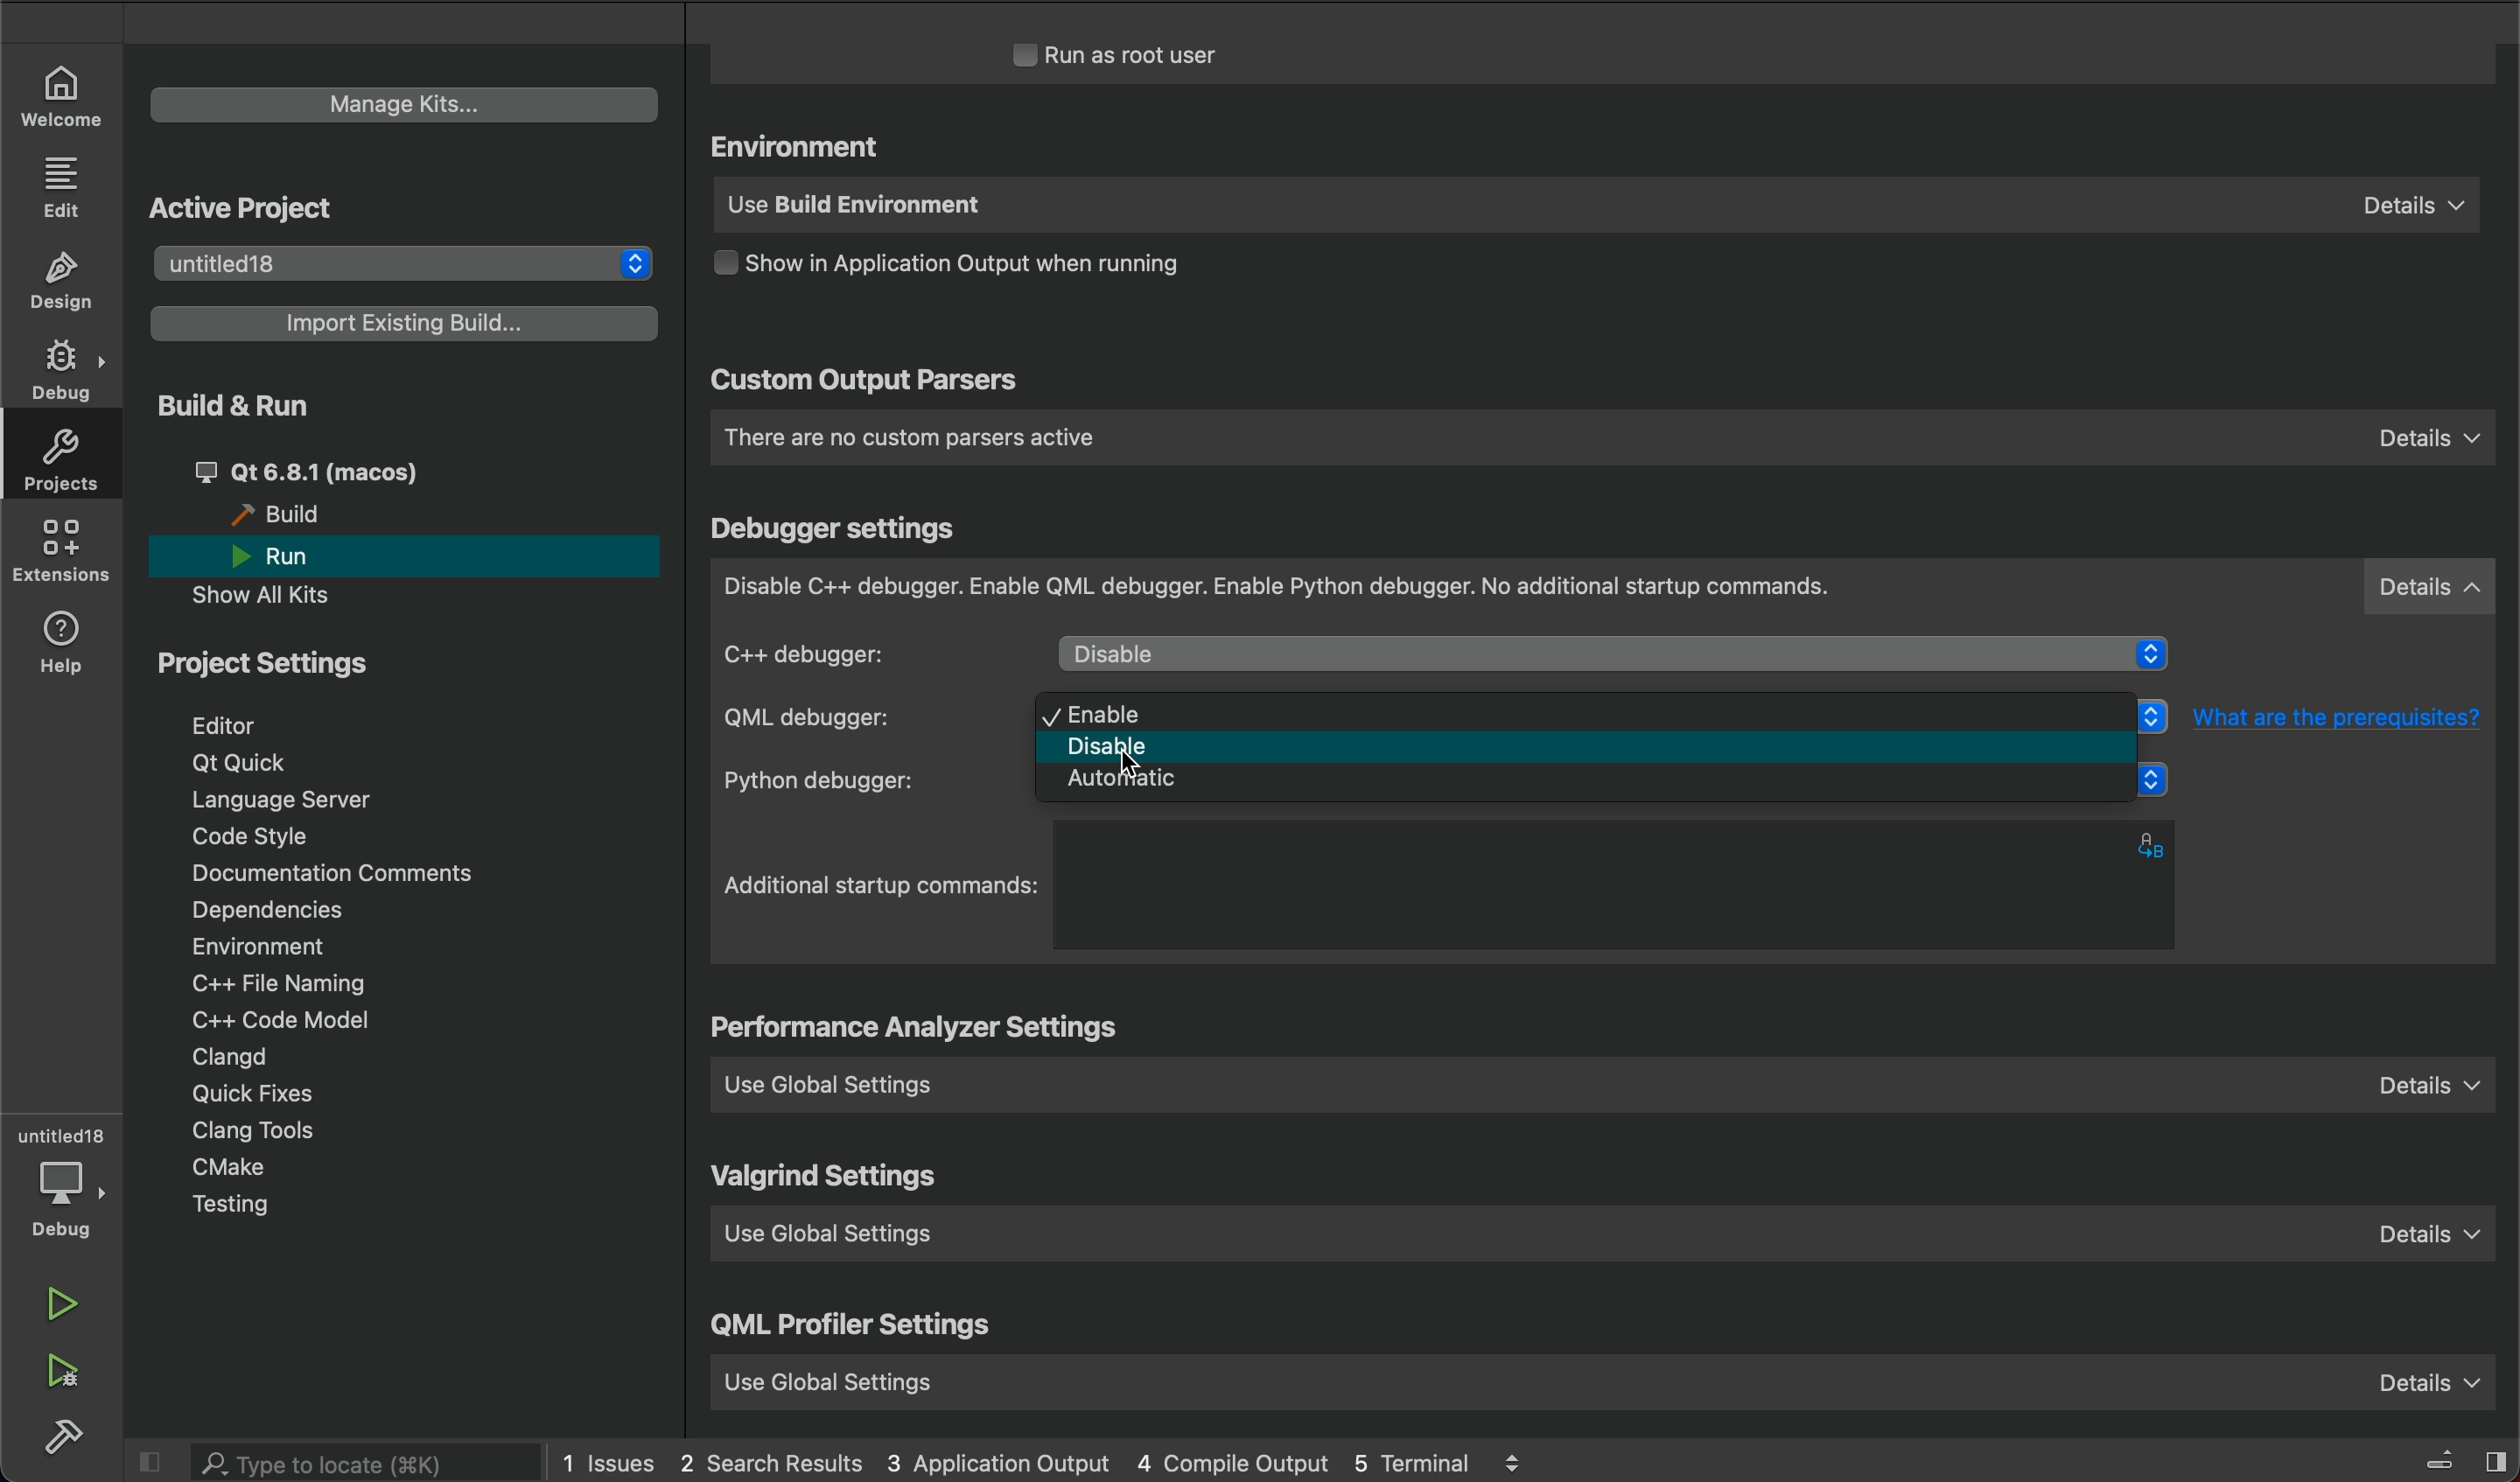  Describe the element at coordinates (259, 1096) in the screenshot. I see `quick ` at that location.